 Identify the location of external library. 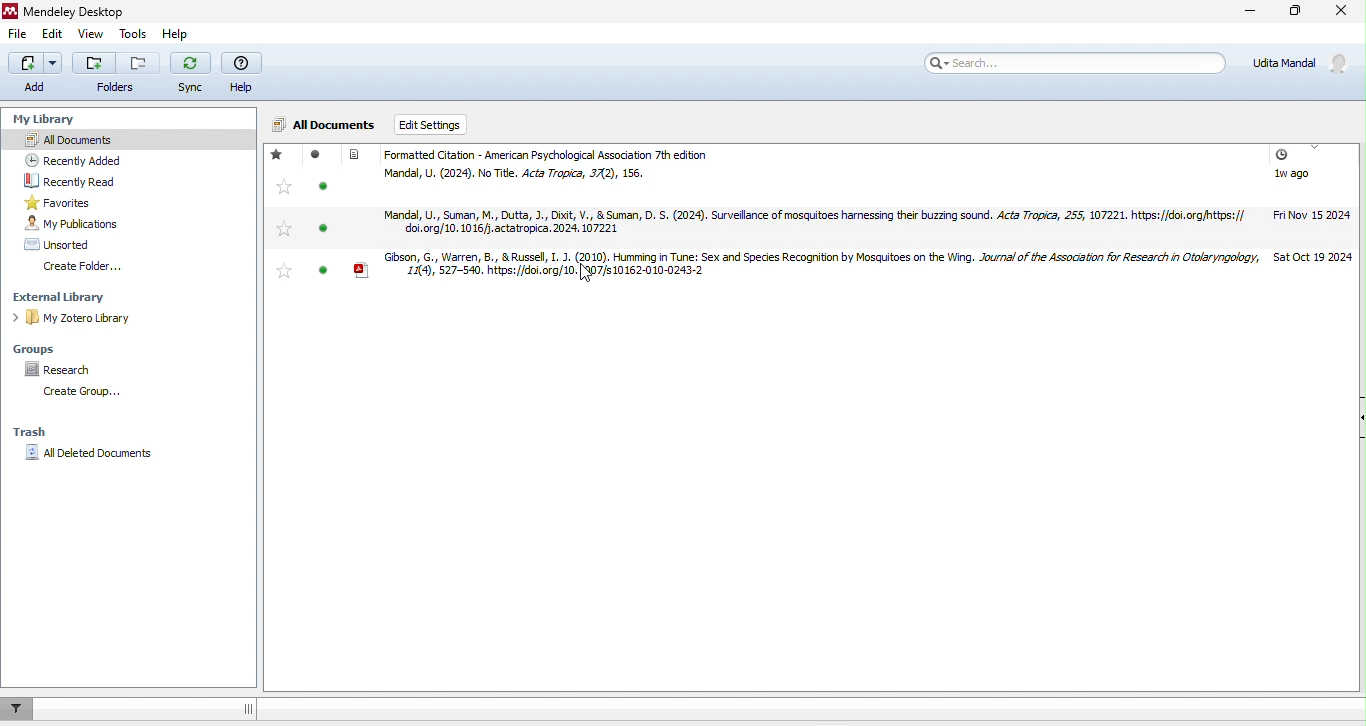
(65, 297).